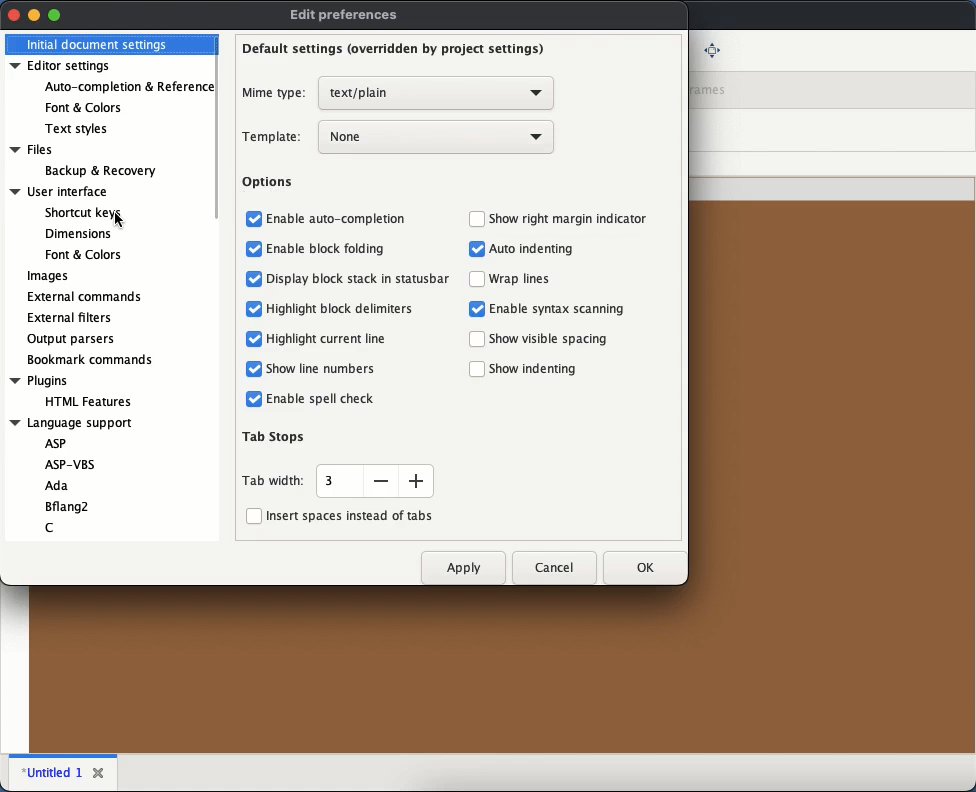  Describe the element at coordinates (569, 308) in the screenshot. I see `Enable syntax scanning` at that location.